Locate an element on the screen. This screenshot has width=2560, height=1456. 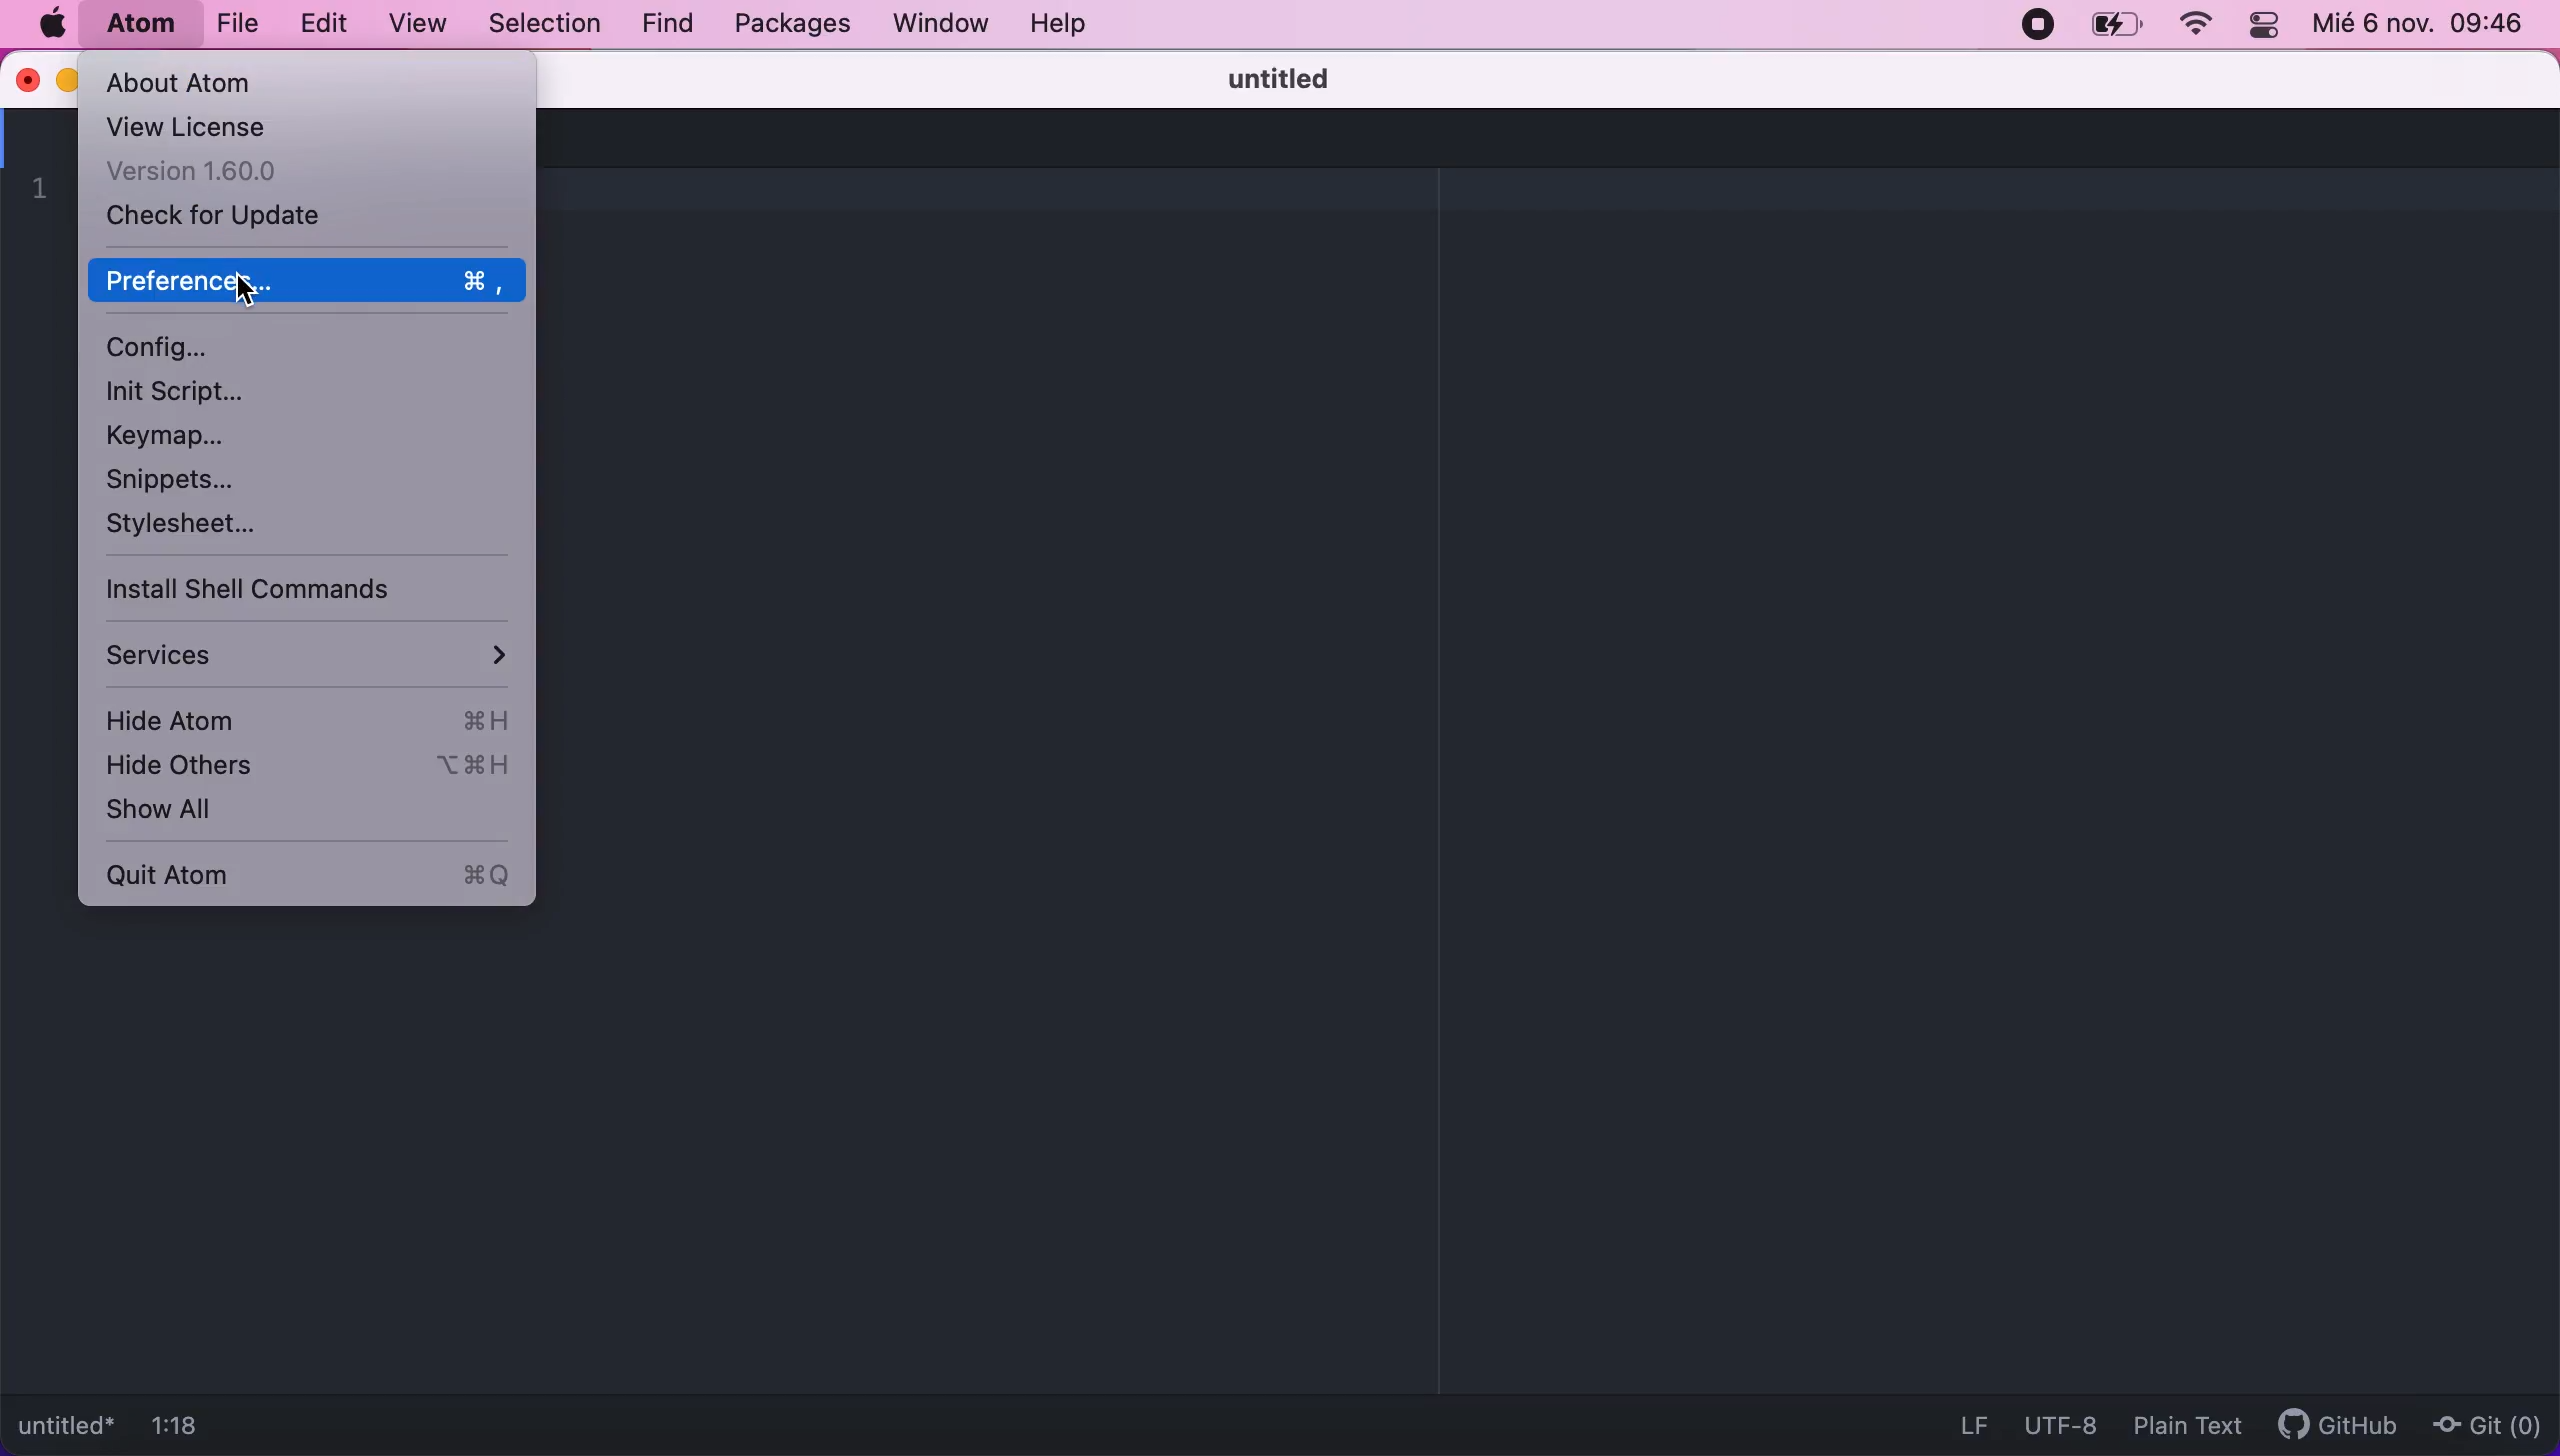
UTF-8 is located at coordinates (2060, 1427).